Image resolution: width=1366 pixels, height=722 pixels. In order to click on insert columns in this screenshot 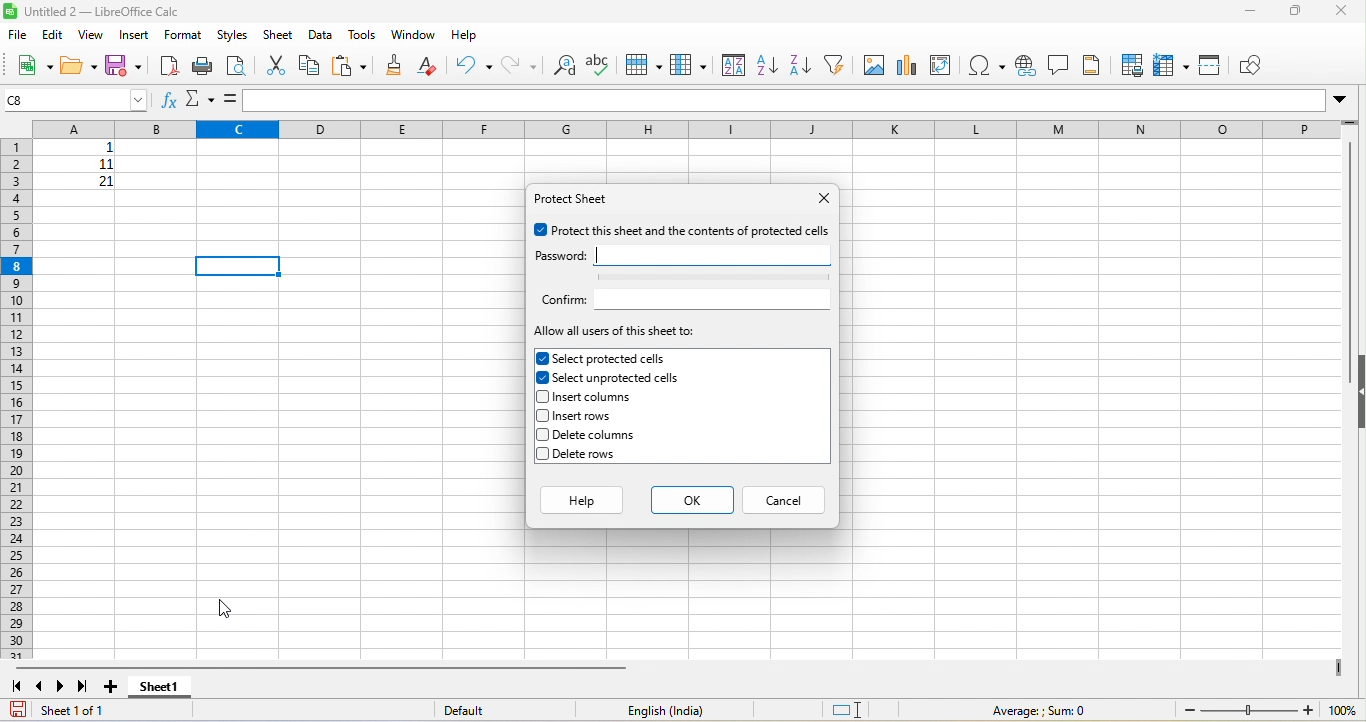, I will do `click(608, 395)`.